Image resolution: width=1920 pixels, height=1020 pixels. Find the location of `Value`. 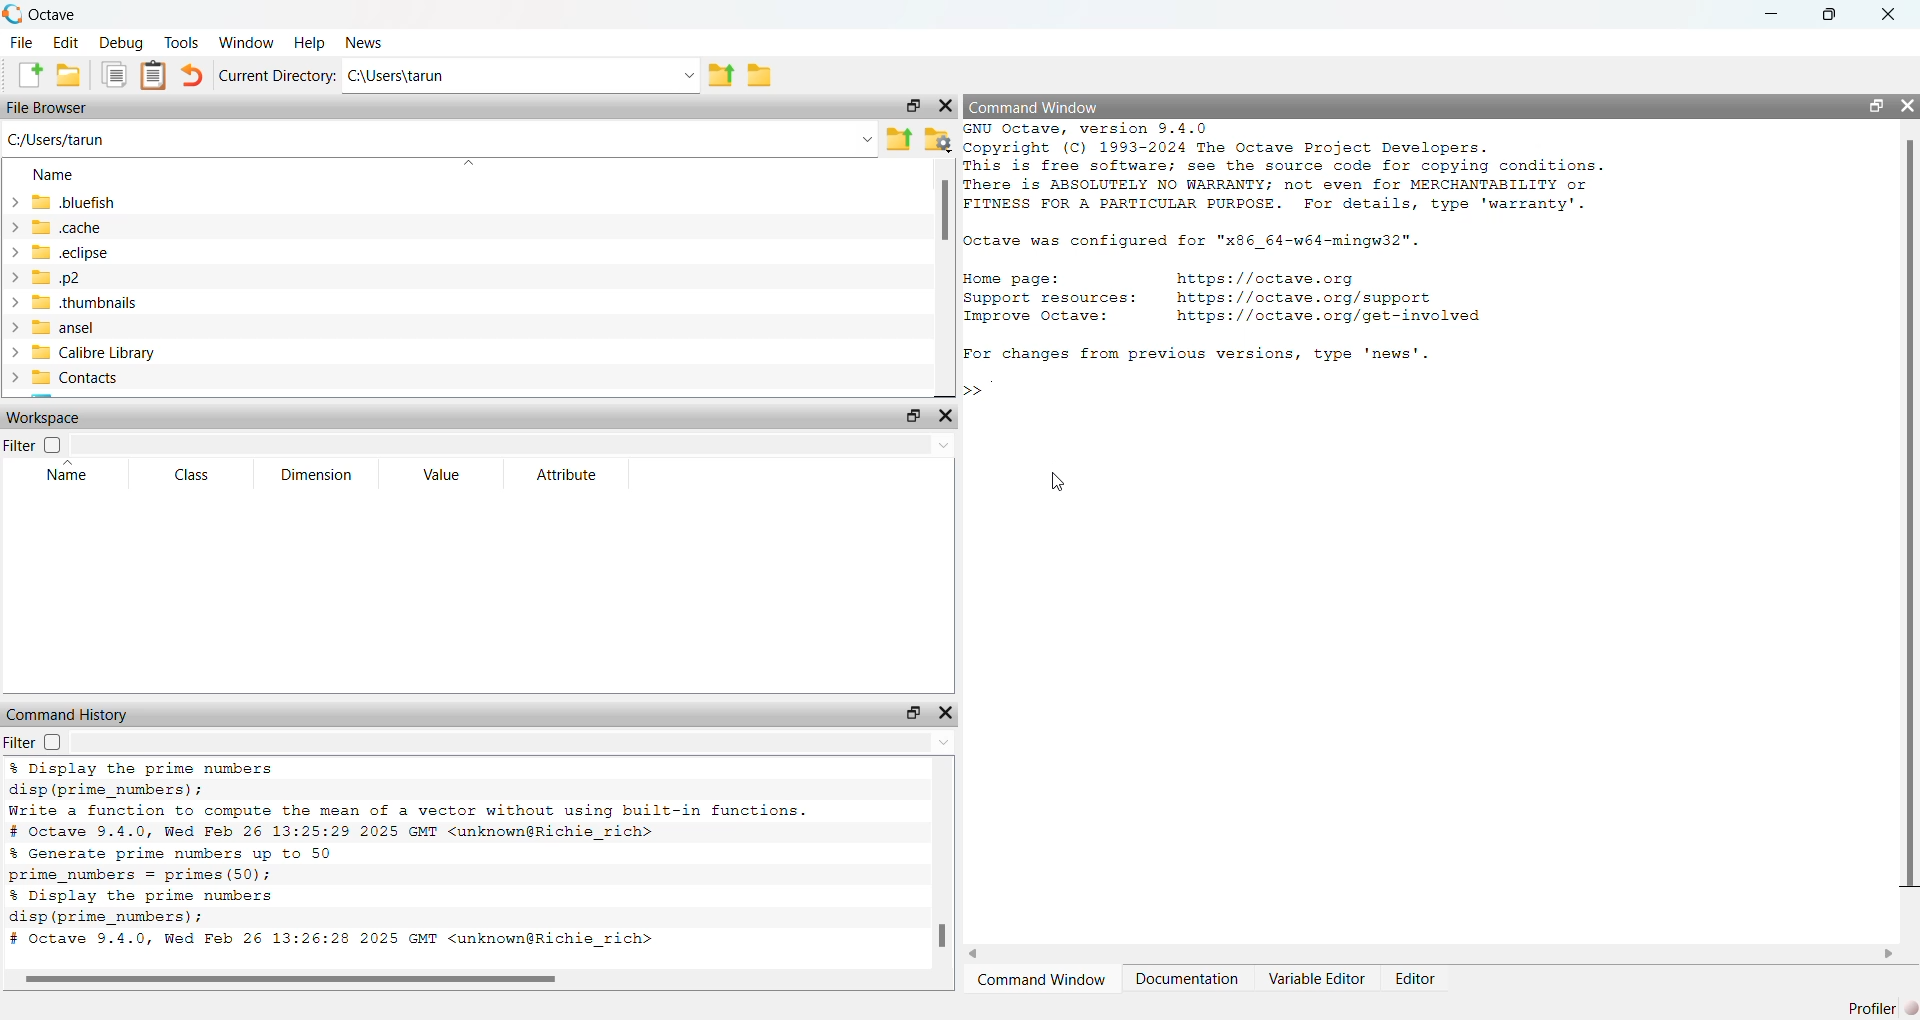

Value is located at coordinates (444, 472).